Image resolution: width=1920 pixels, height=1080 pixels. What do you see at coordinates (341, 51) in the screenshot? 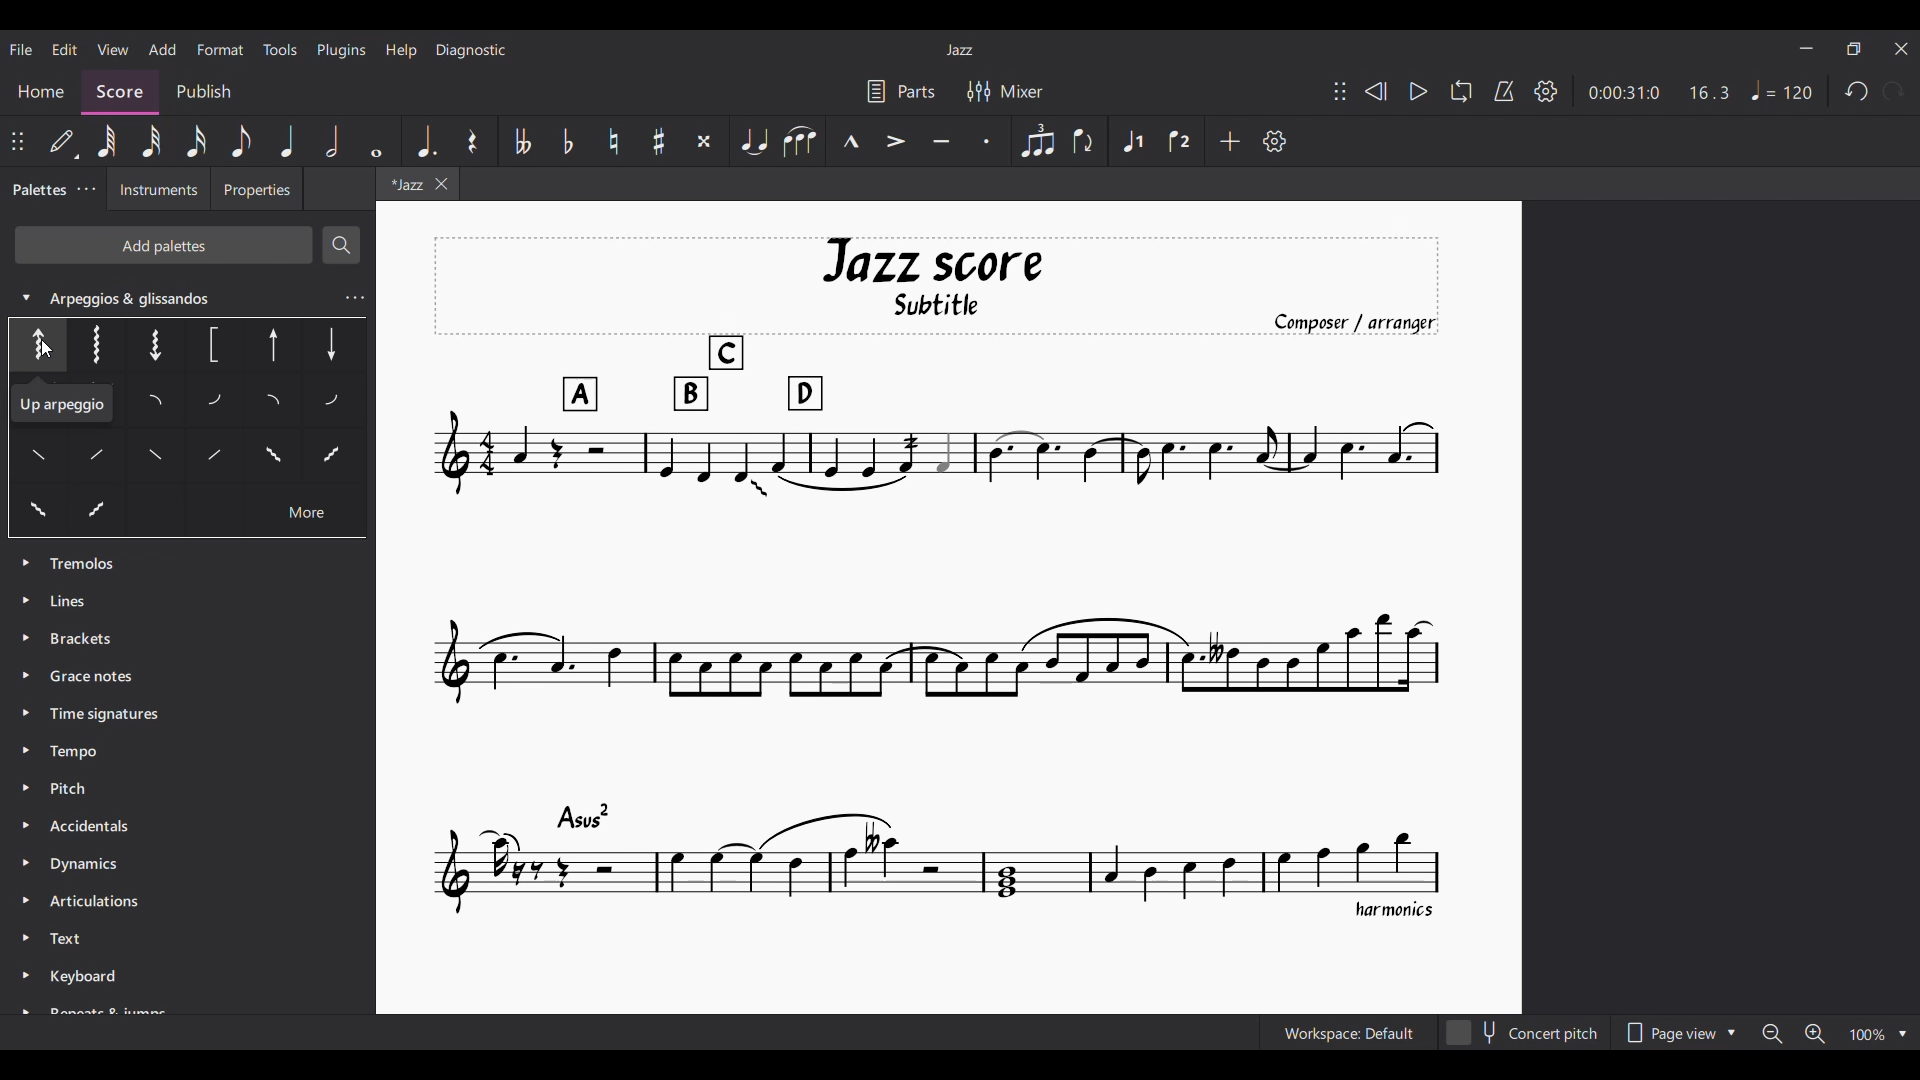
I see `Plugins menu` at bounding box center [341, 51].